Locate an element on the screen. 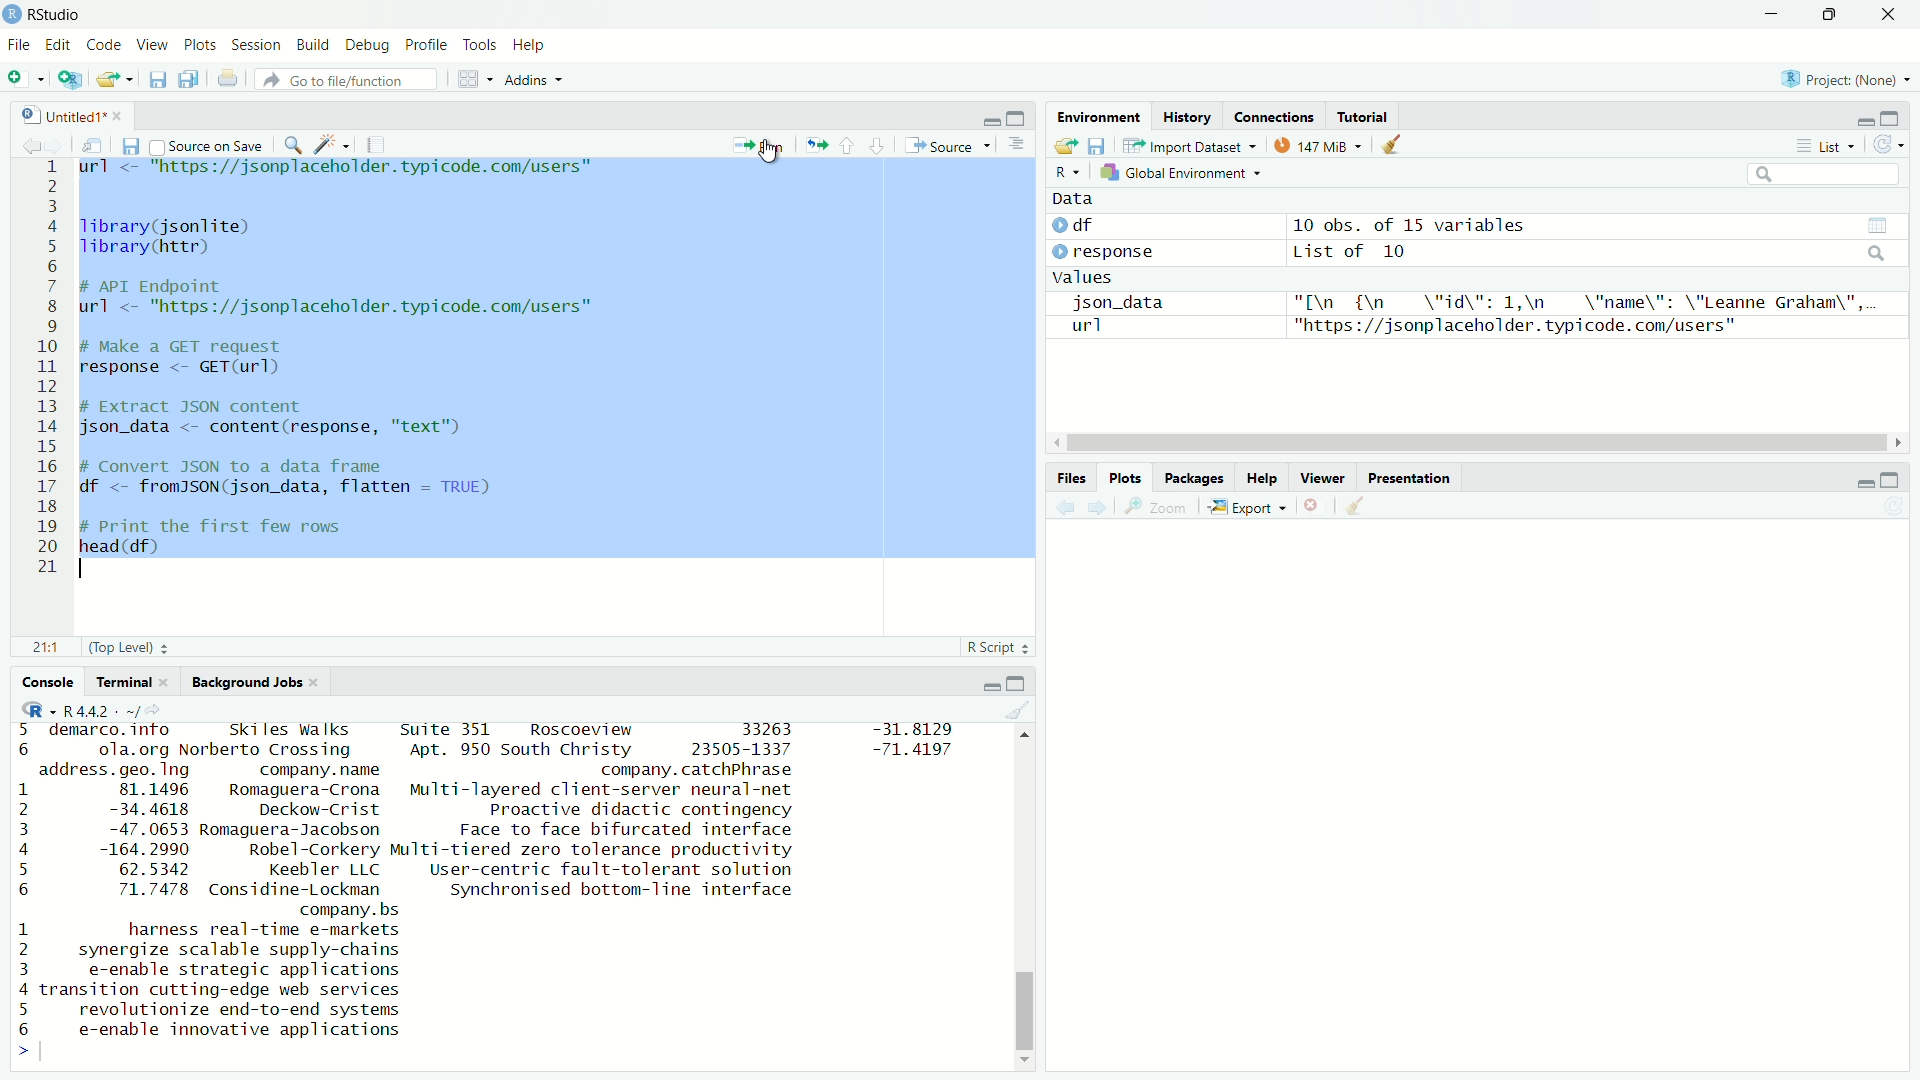 Image resolution: width=1920 pixels, height=1080 pixels. Debug is located at coordinates (366, 45).